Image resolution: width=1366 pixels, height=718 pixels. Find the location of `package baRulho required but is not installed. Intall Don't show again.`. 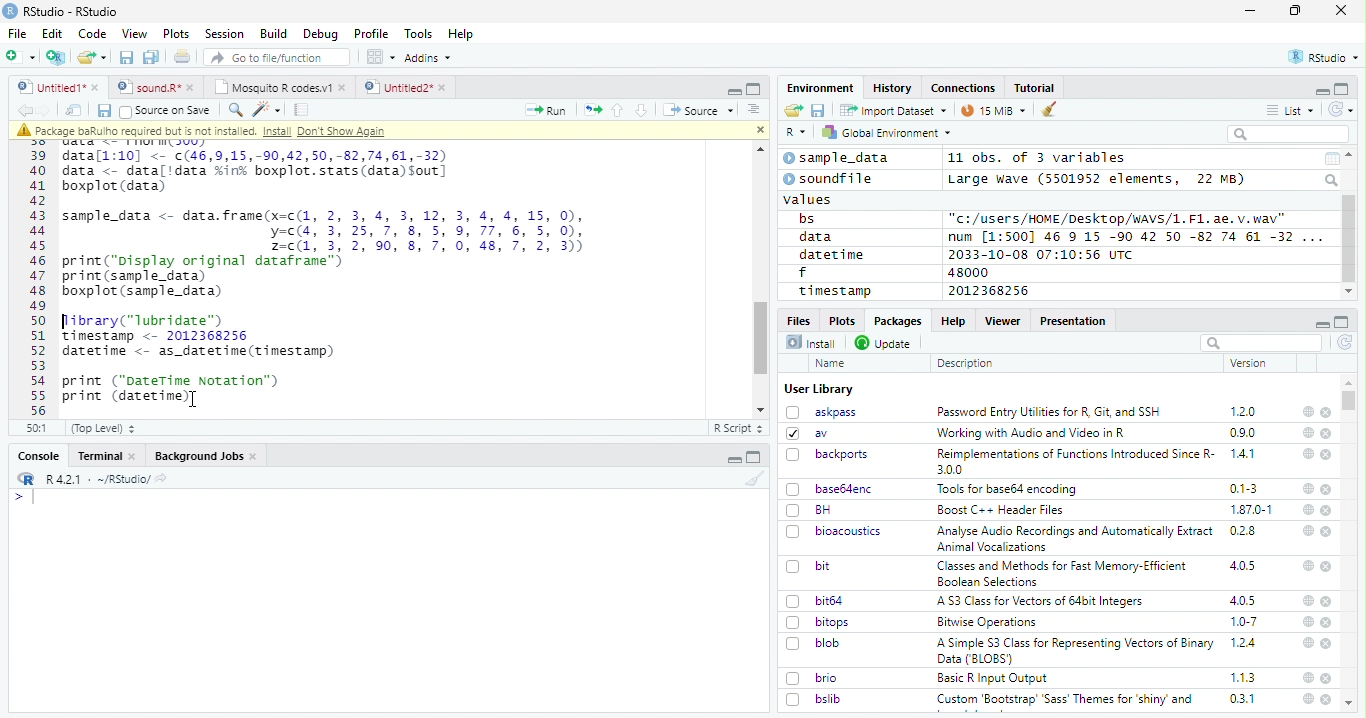

package baRulho required but is not installed. Intall Don't show again. is located at coordinates (207, 131).